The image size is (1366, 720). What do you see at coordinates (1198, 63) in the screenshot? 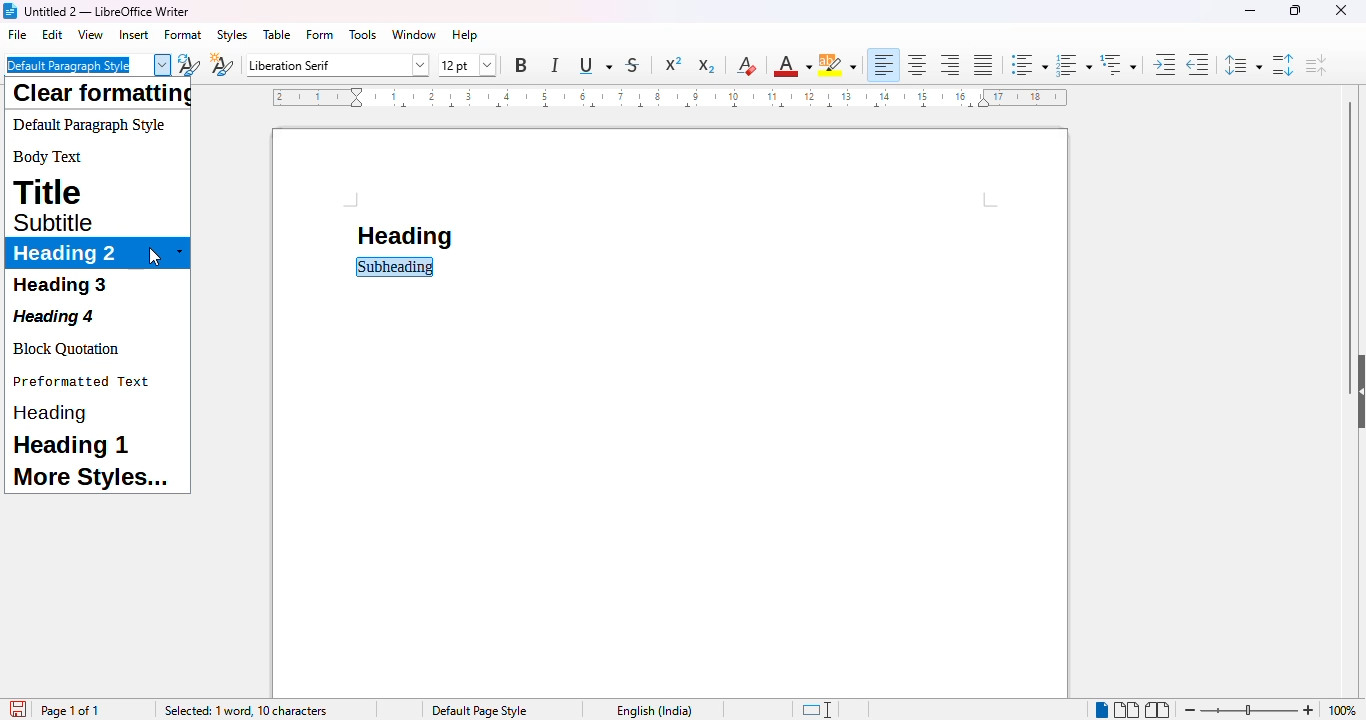
I see `decrease indent` at bounding box center [1198, 63].